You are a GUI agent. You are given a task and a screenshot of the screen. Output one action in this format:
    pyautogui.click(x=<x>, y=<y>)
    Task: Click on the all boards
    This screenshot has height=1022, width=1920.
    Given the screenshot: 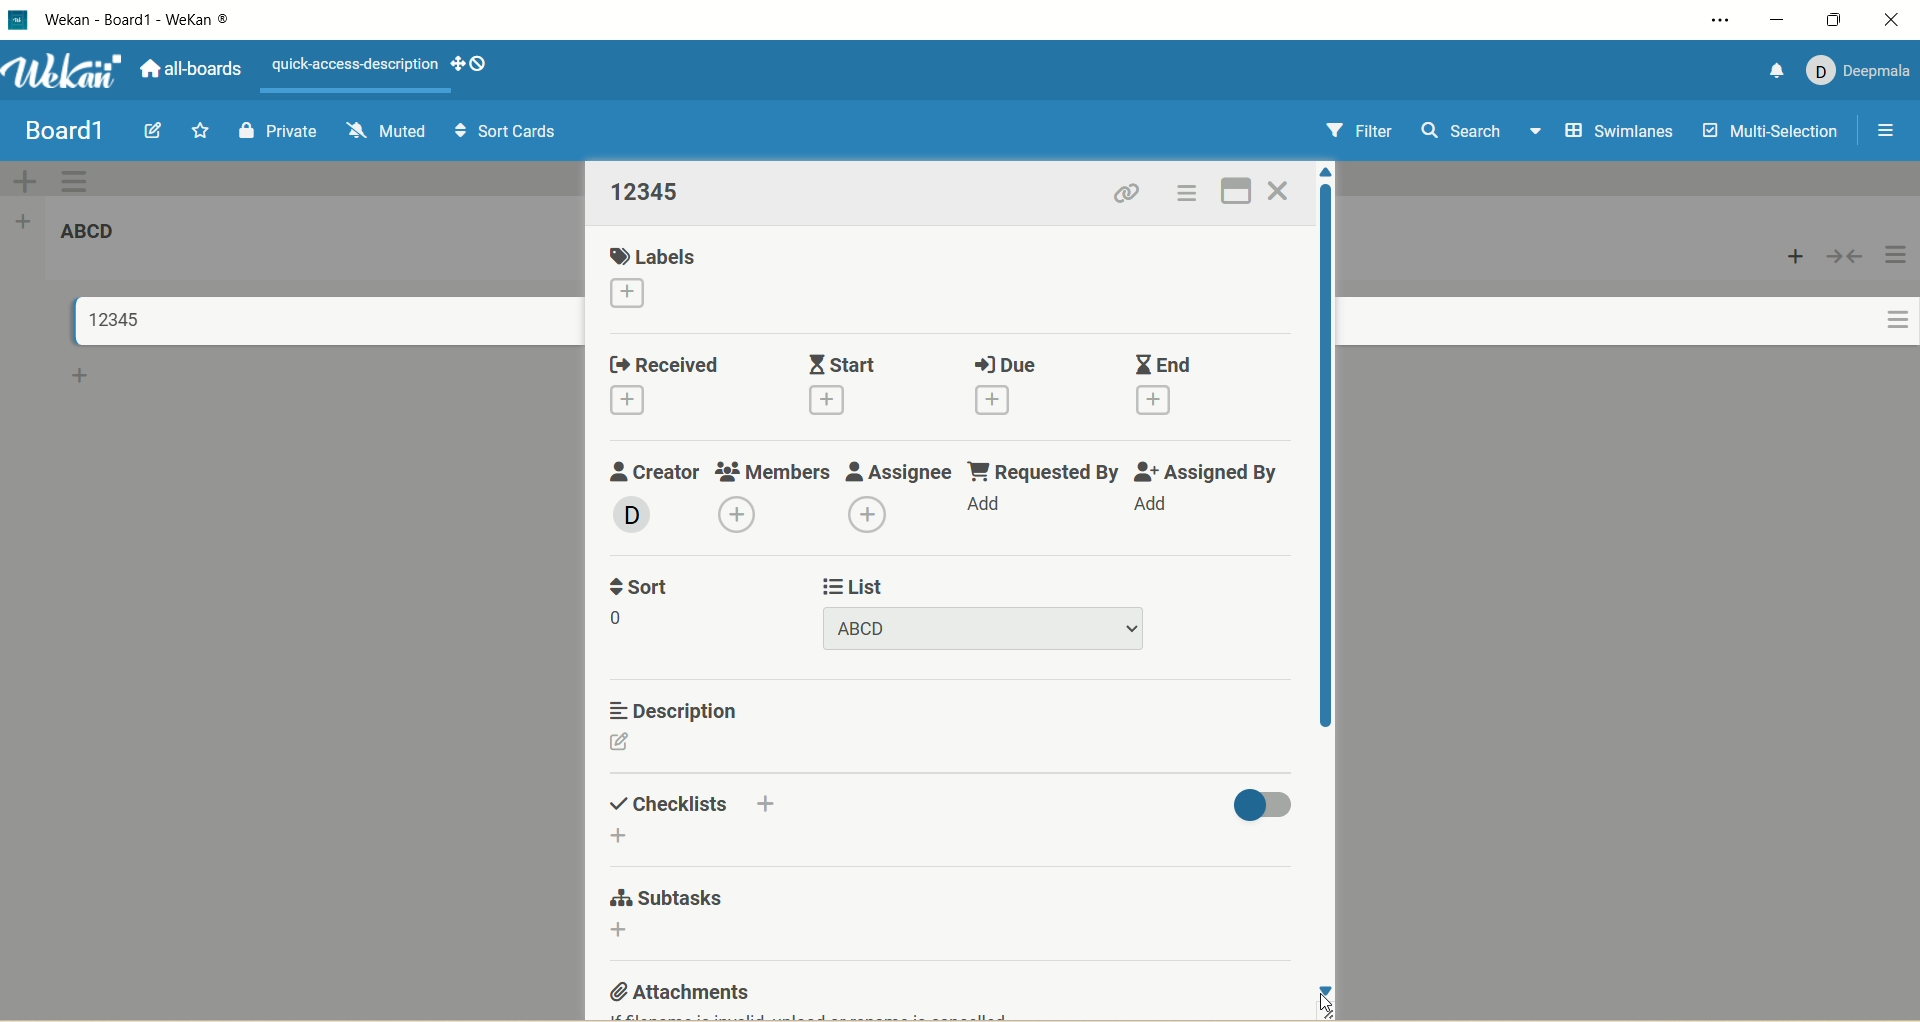 What is the action you would take?
    pyautogui.click(x=189, y=72)
    